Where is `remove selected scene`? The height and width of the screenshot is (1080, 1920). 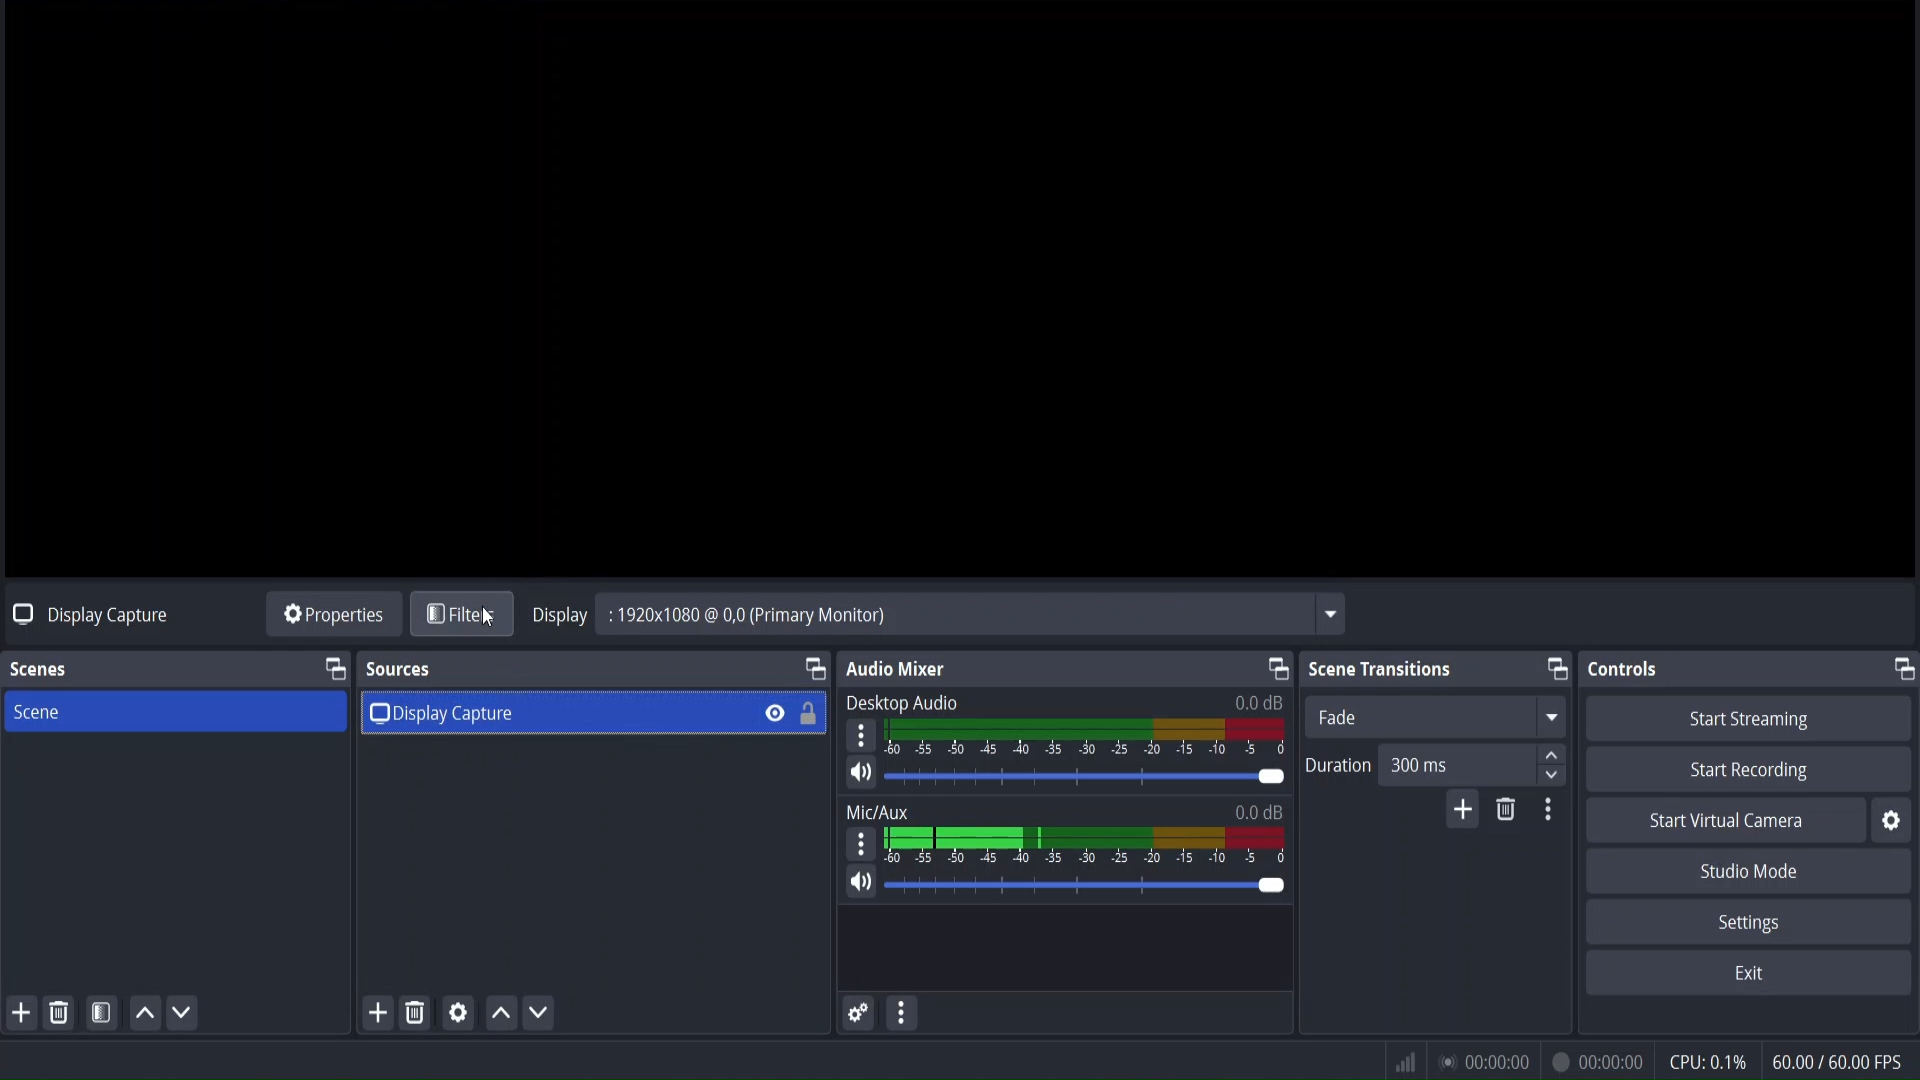
remove selected scene is located at coordinates (61, 1012).